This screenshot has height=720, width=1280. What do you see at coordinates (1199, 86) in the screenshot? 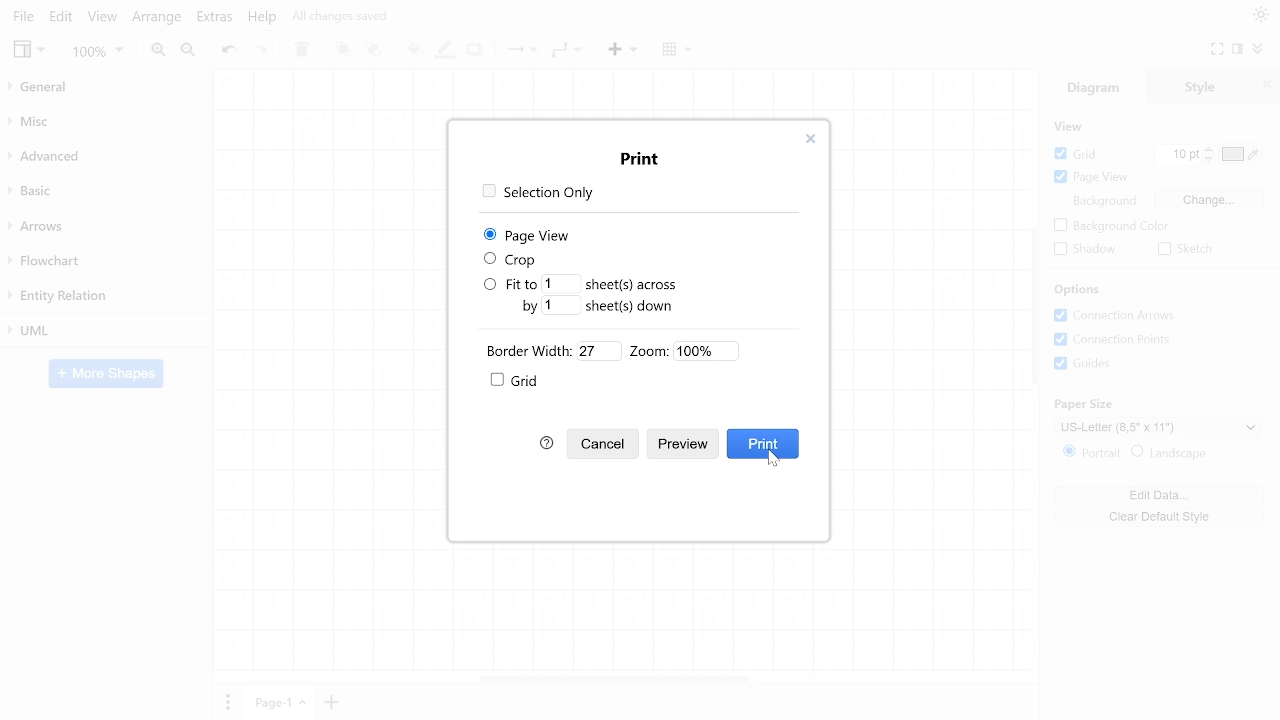
I see `Style` at bounding box center [1199, 86].